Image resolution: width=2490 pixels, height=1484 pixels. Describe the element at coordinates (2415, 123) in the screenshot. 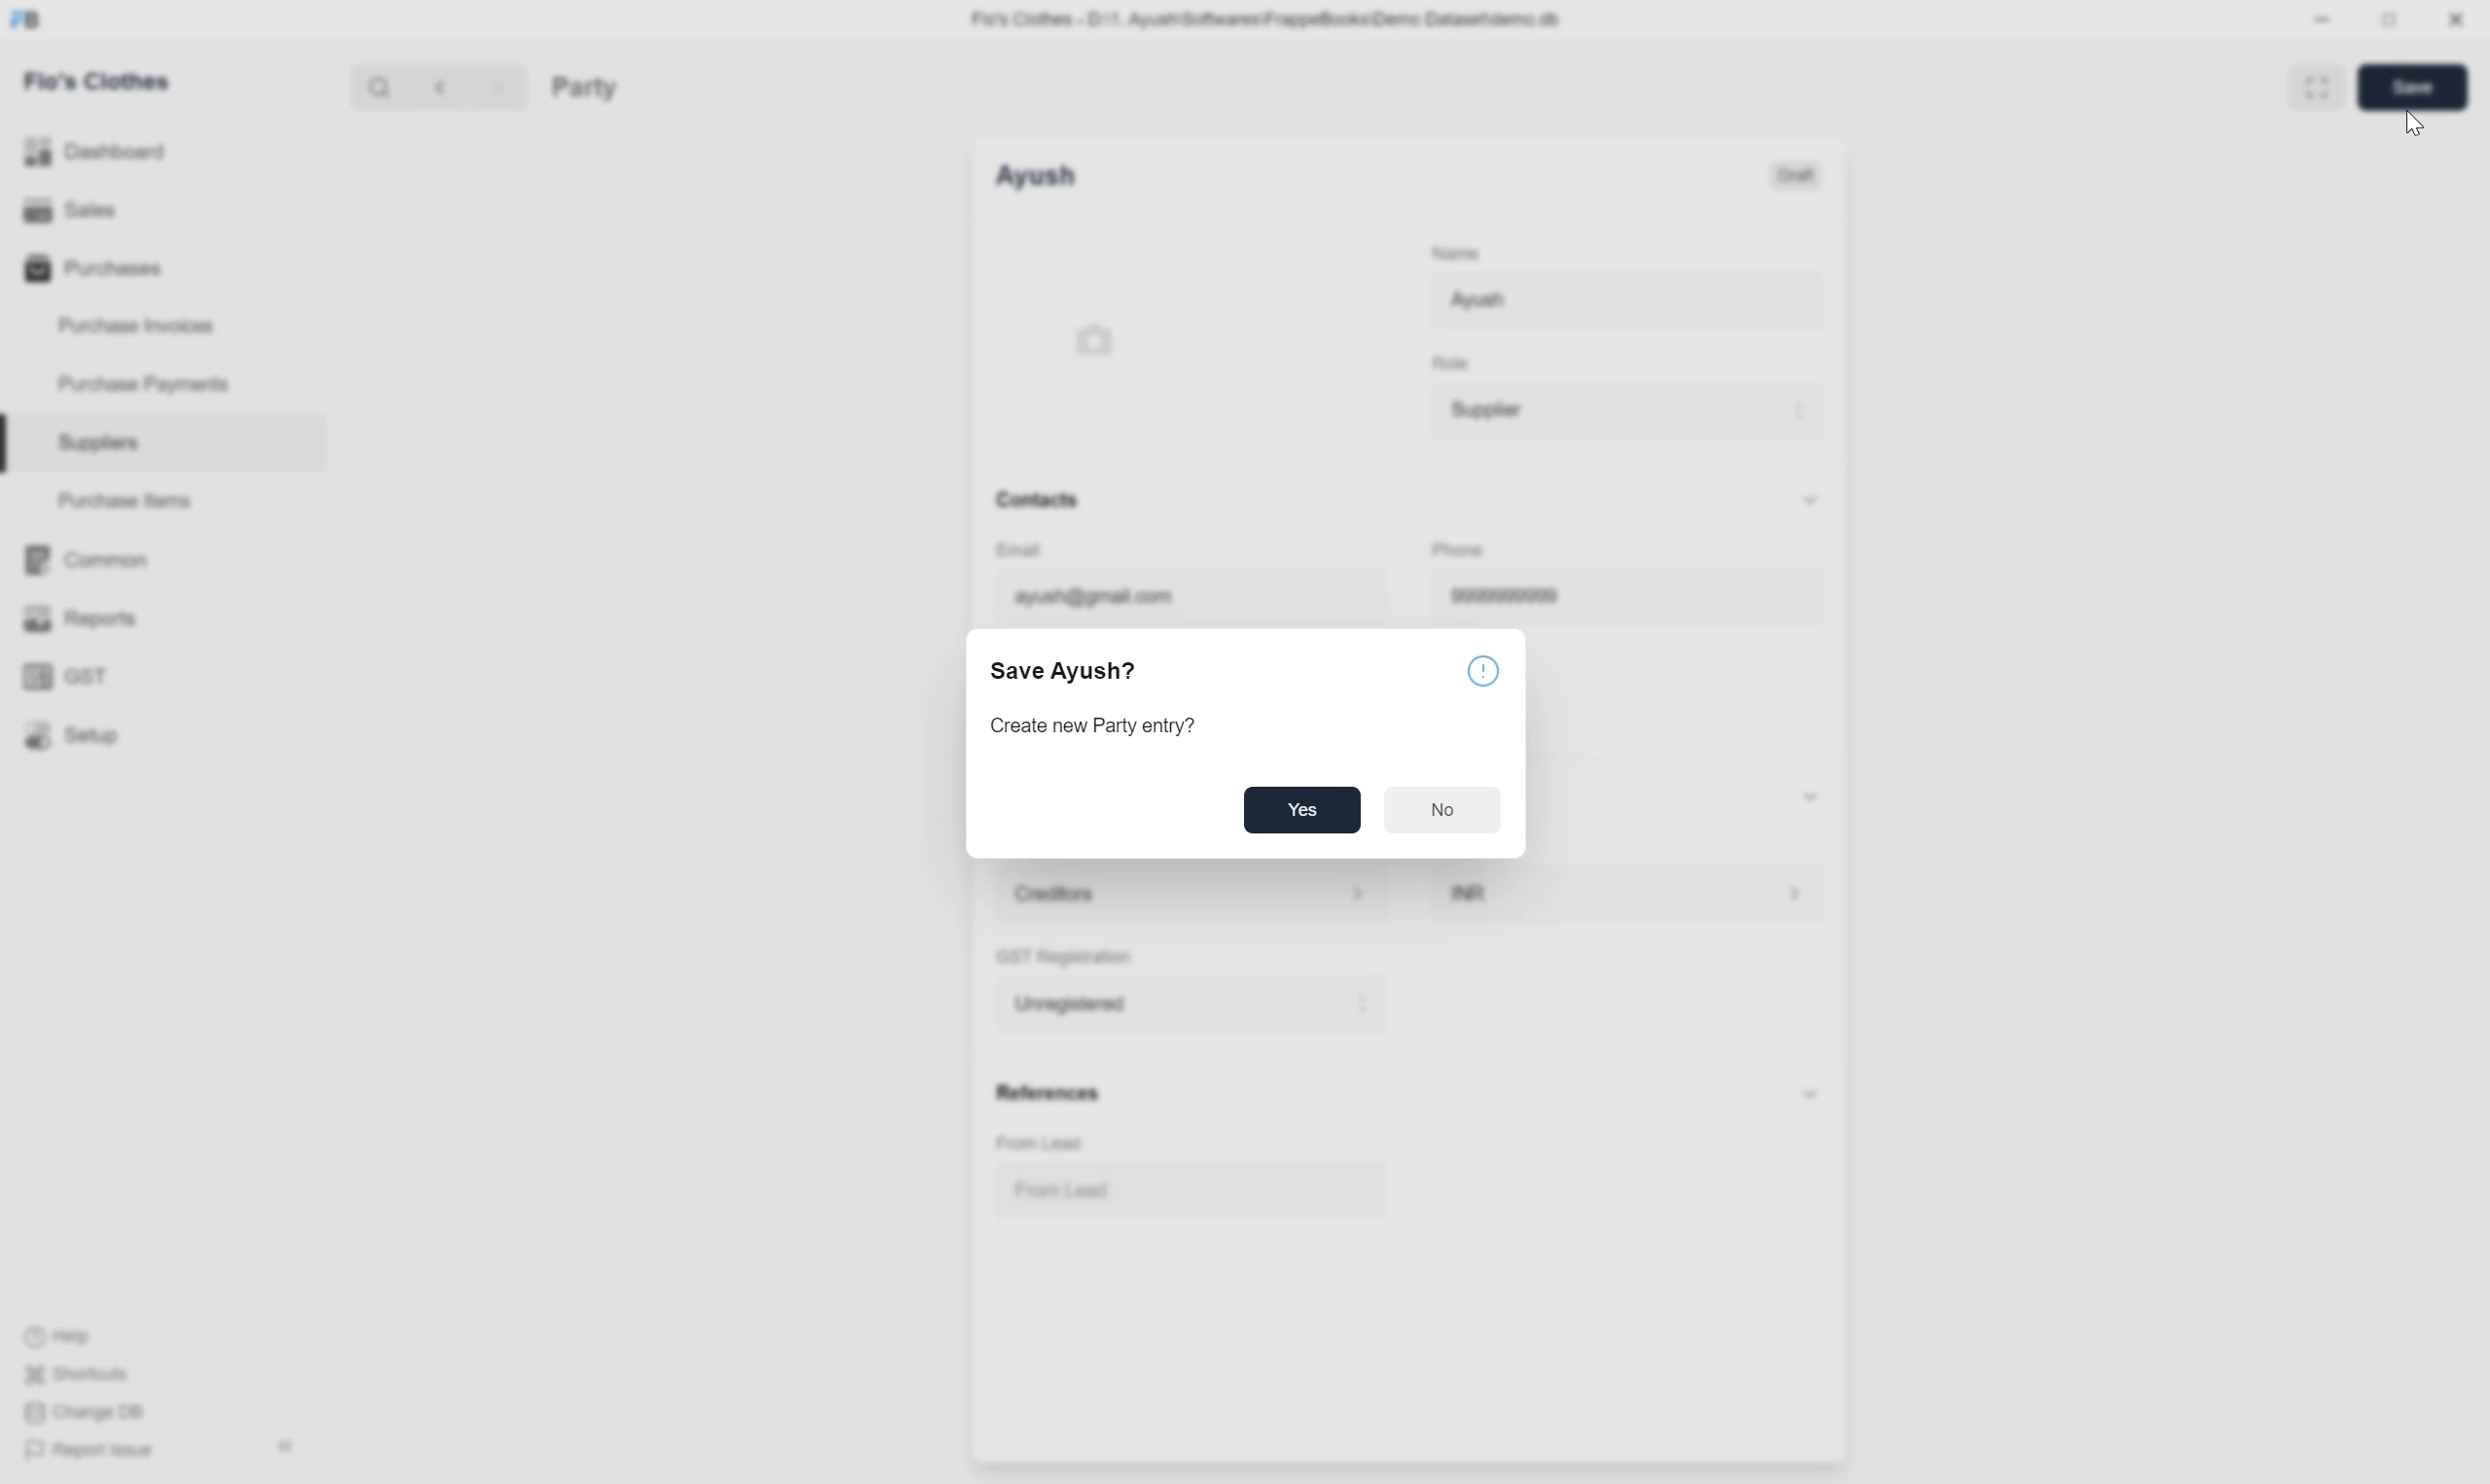

I see `Cursor` at that location.